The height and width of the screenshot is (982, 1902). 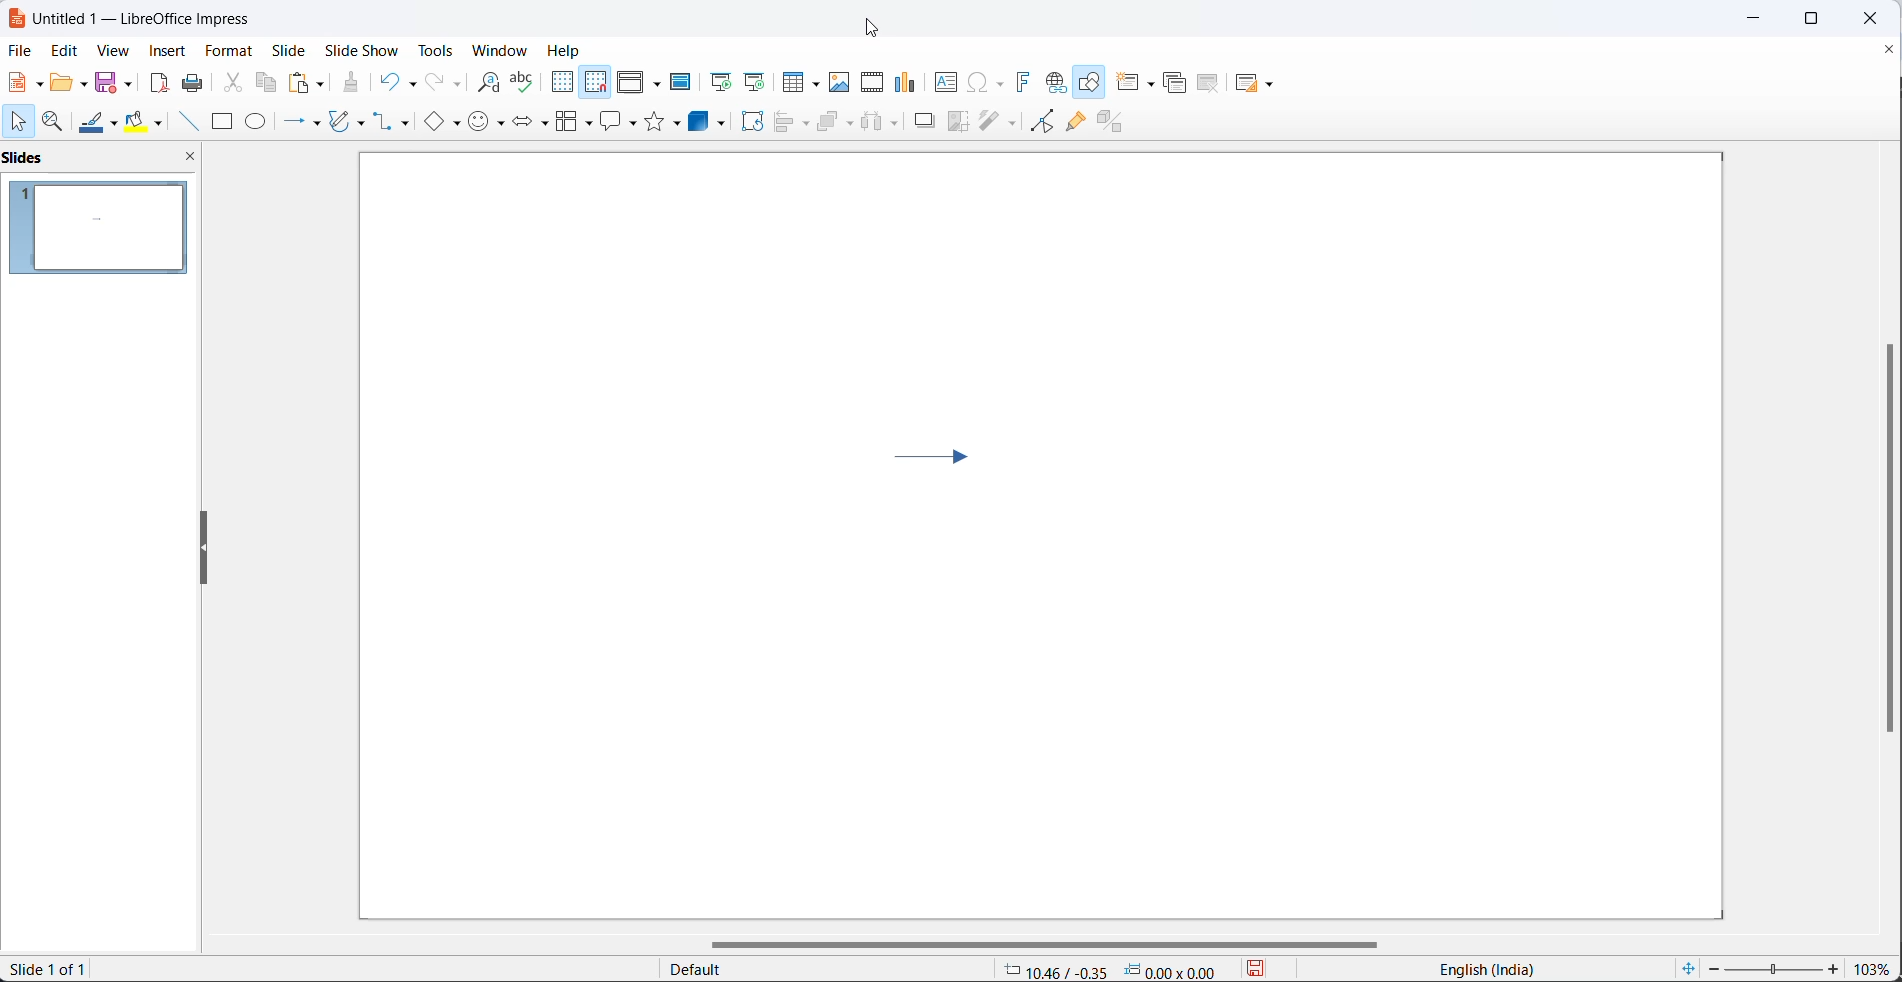 I want to click on insert audio and video, so click(x=871, y=83).